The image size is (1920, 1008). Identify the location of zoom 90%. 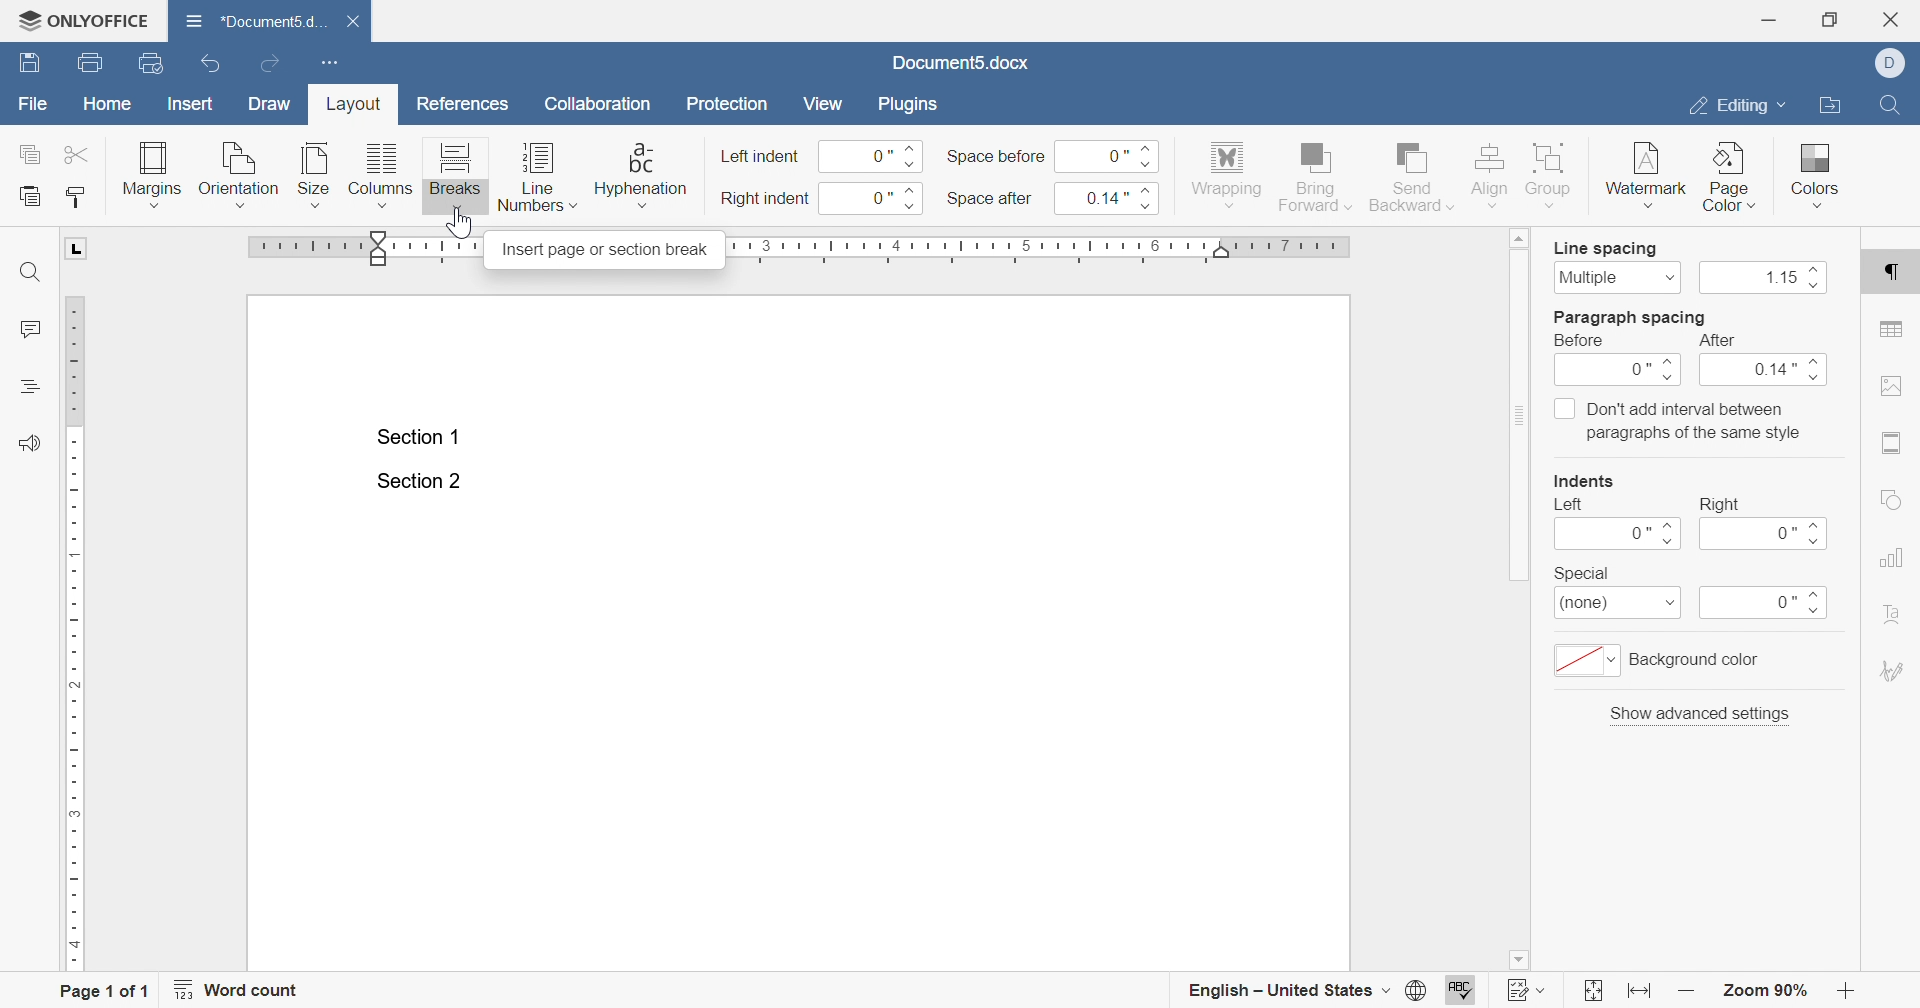
(1762, 990).